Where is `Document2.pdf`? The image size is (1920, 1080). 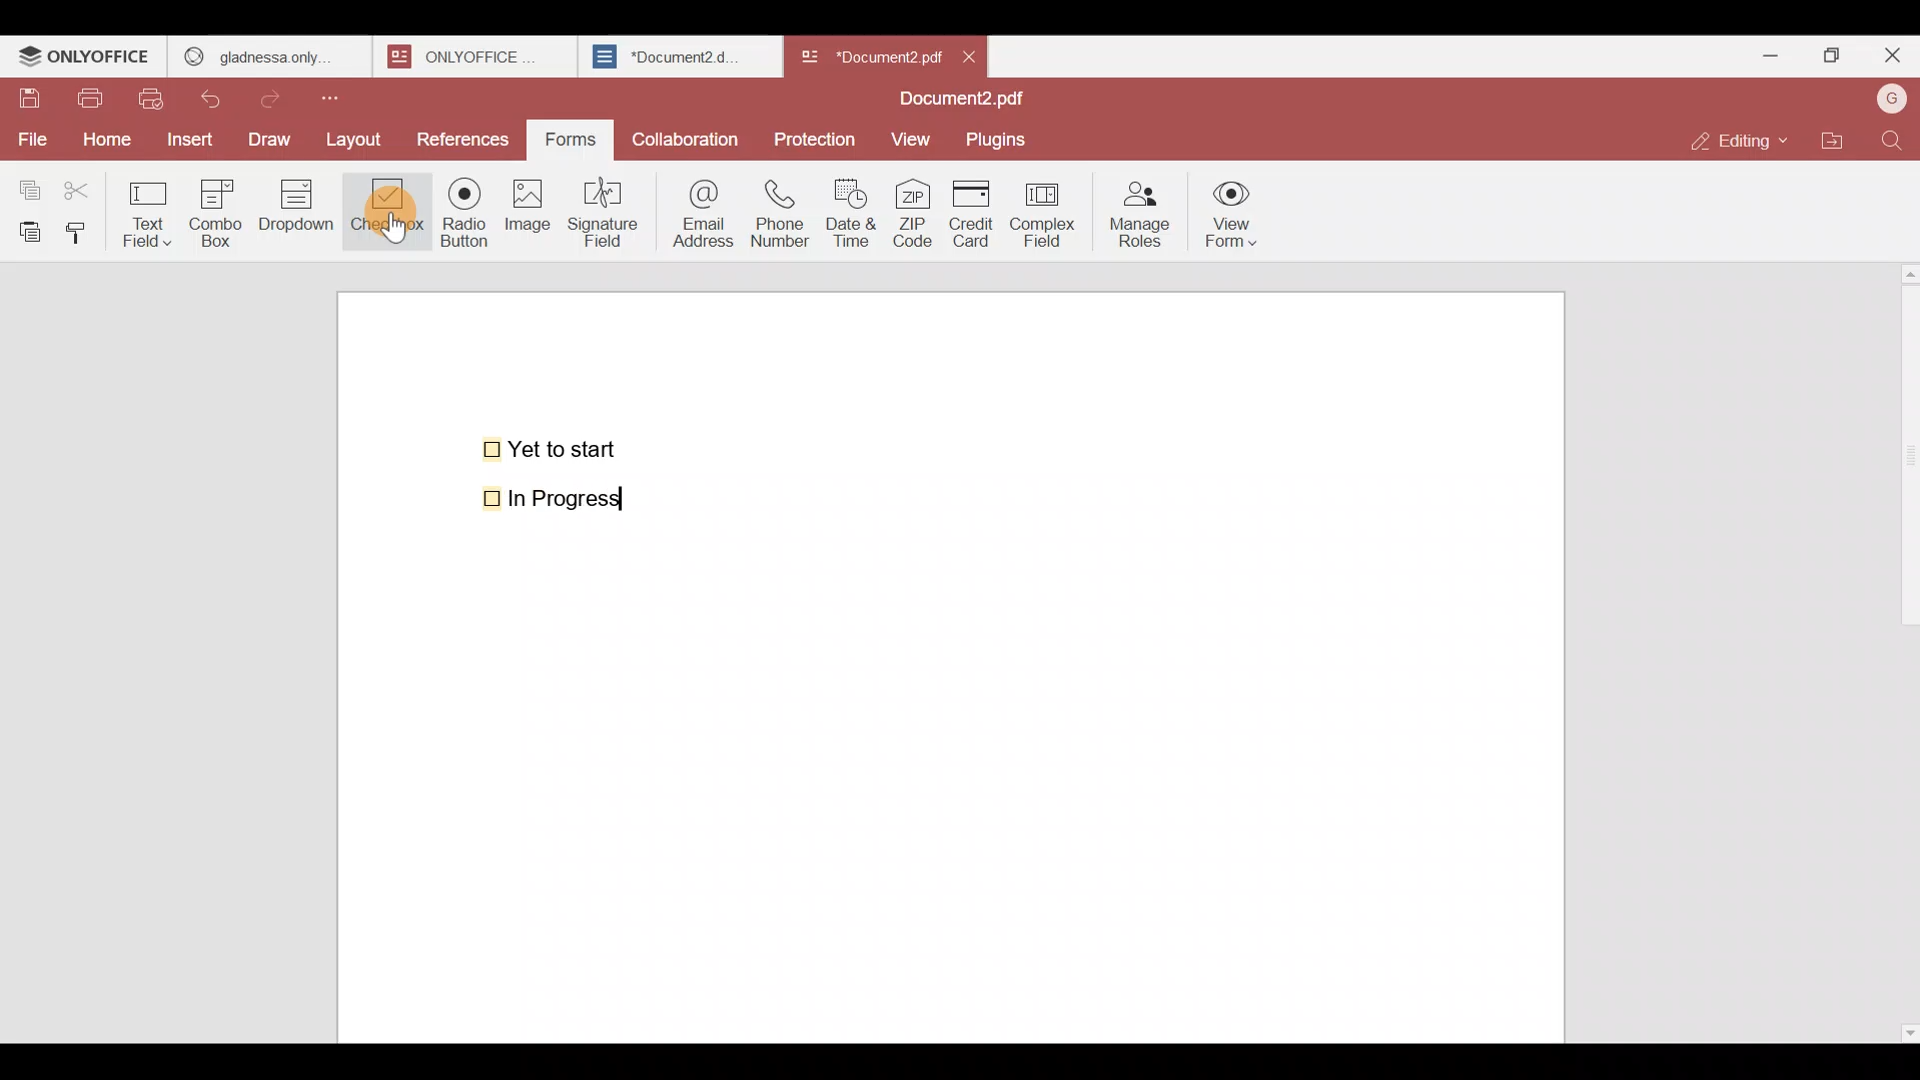
Document2.pdf is located at coordinates (956, 101).